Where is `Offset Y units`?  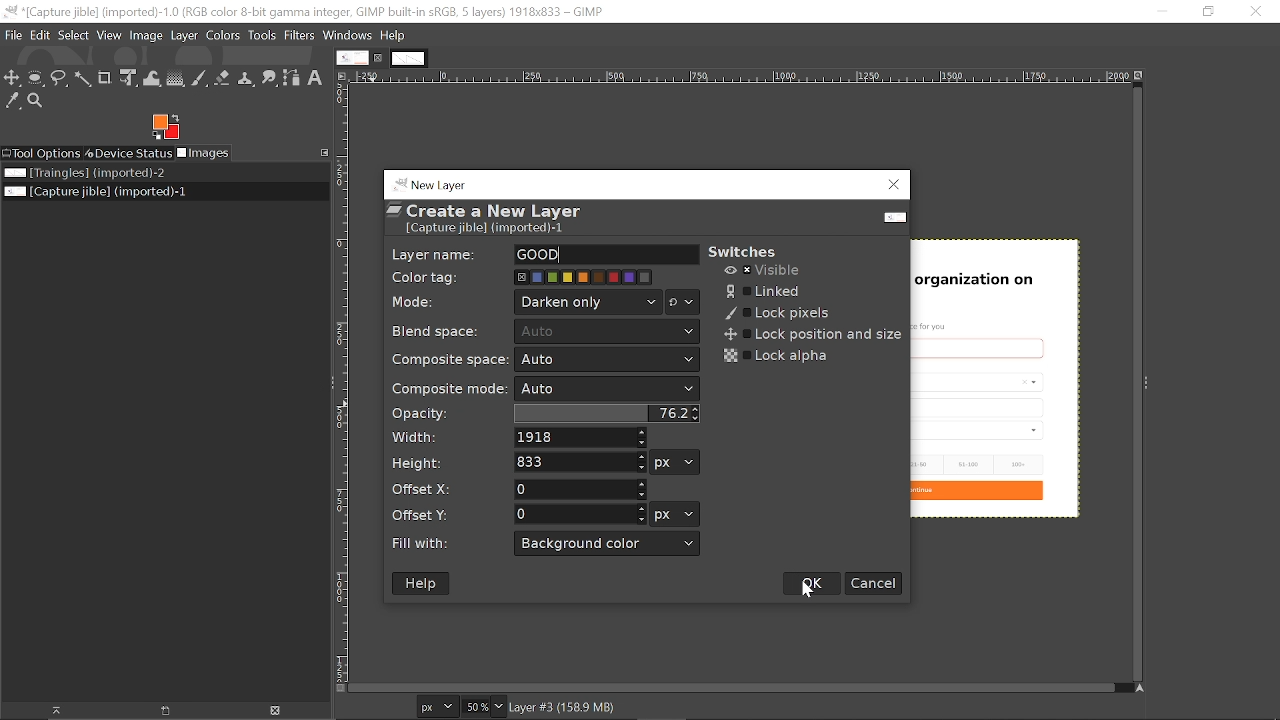
Offset Y units is located at coordinates (675, 515).